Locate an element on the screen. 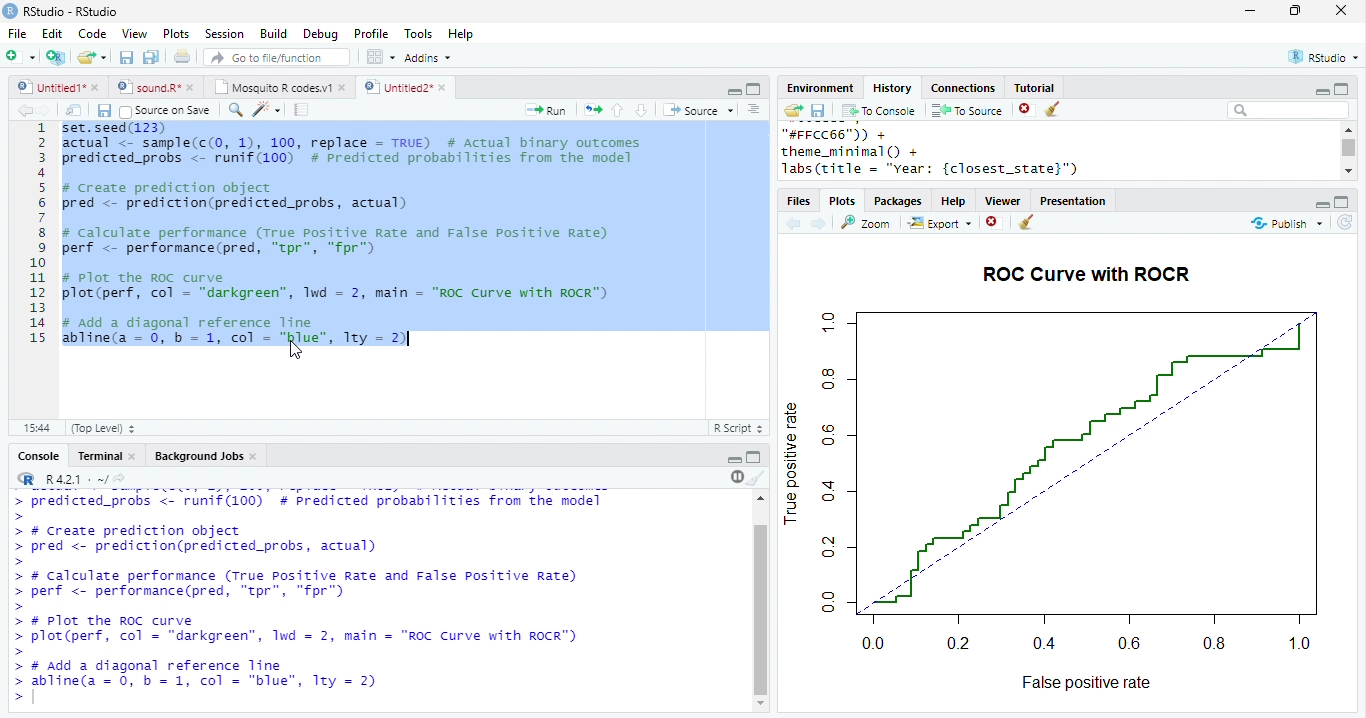  > # Add a diagonal reference line> abline(a = 0, b = 1, col = "blue", Tty = 2)> is located at coordinates (205, 683).